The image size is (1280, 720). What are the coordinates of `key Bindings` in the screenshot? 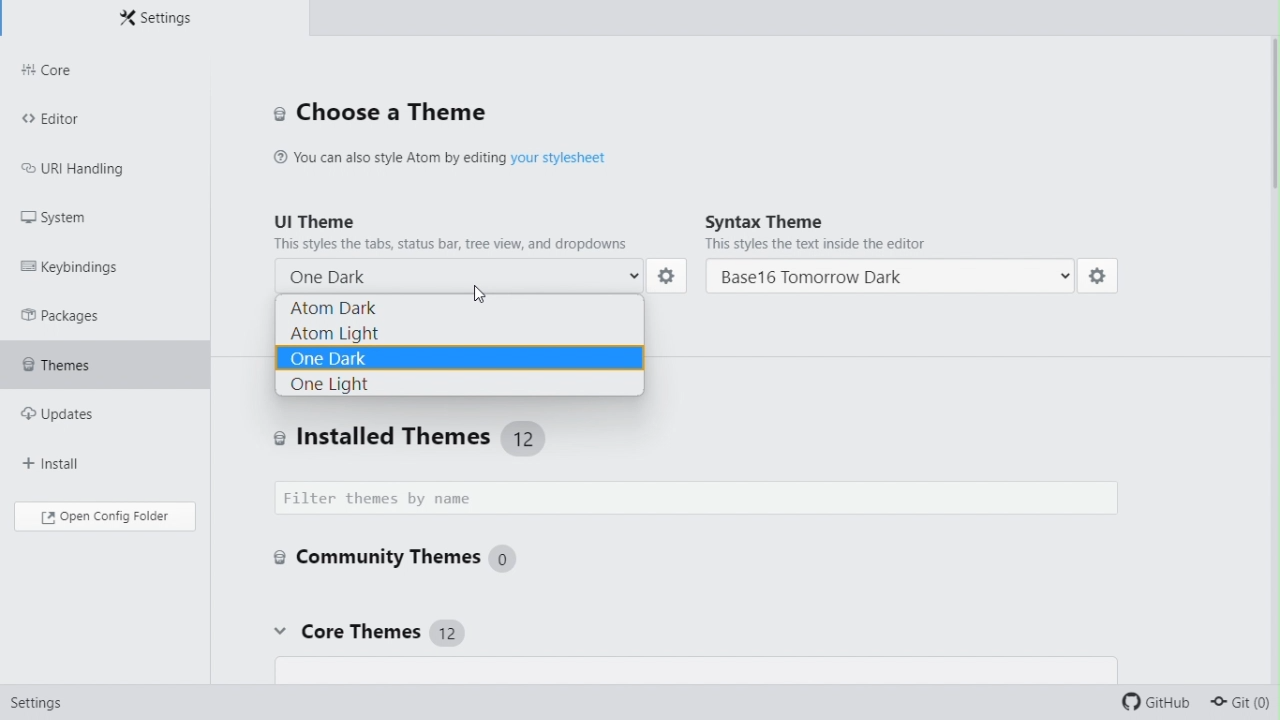 It's located at (82, 263).